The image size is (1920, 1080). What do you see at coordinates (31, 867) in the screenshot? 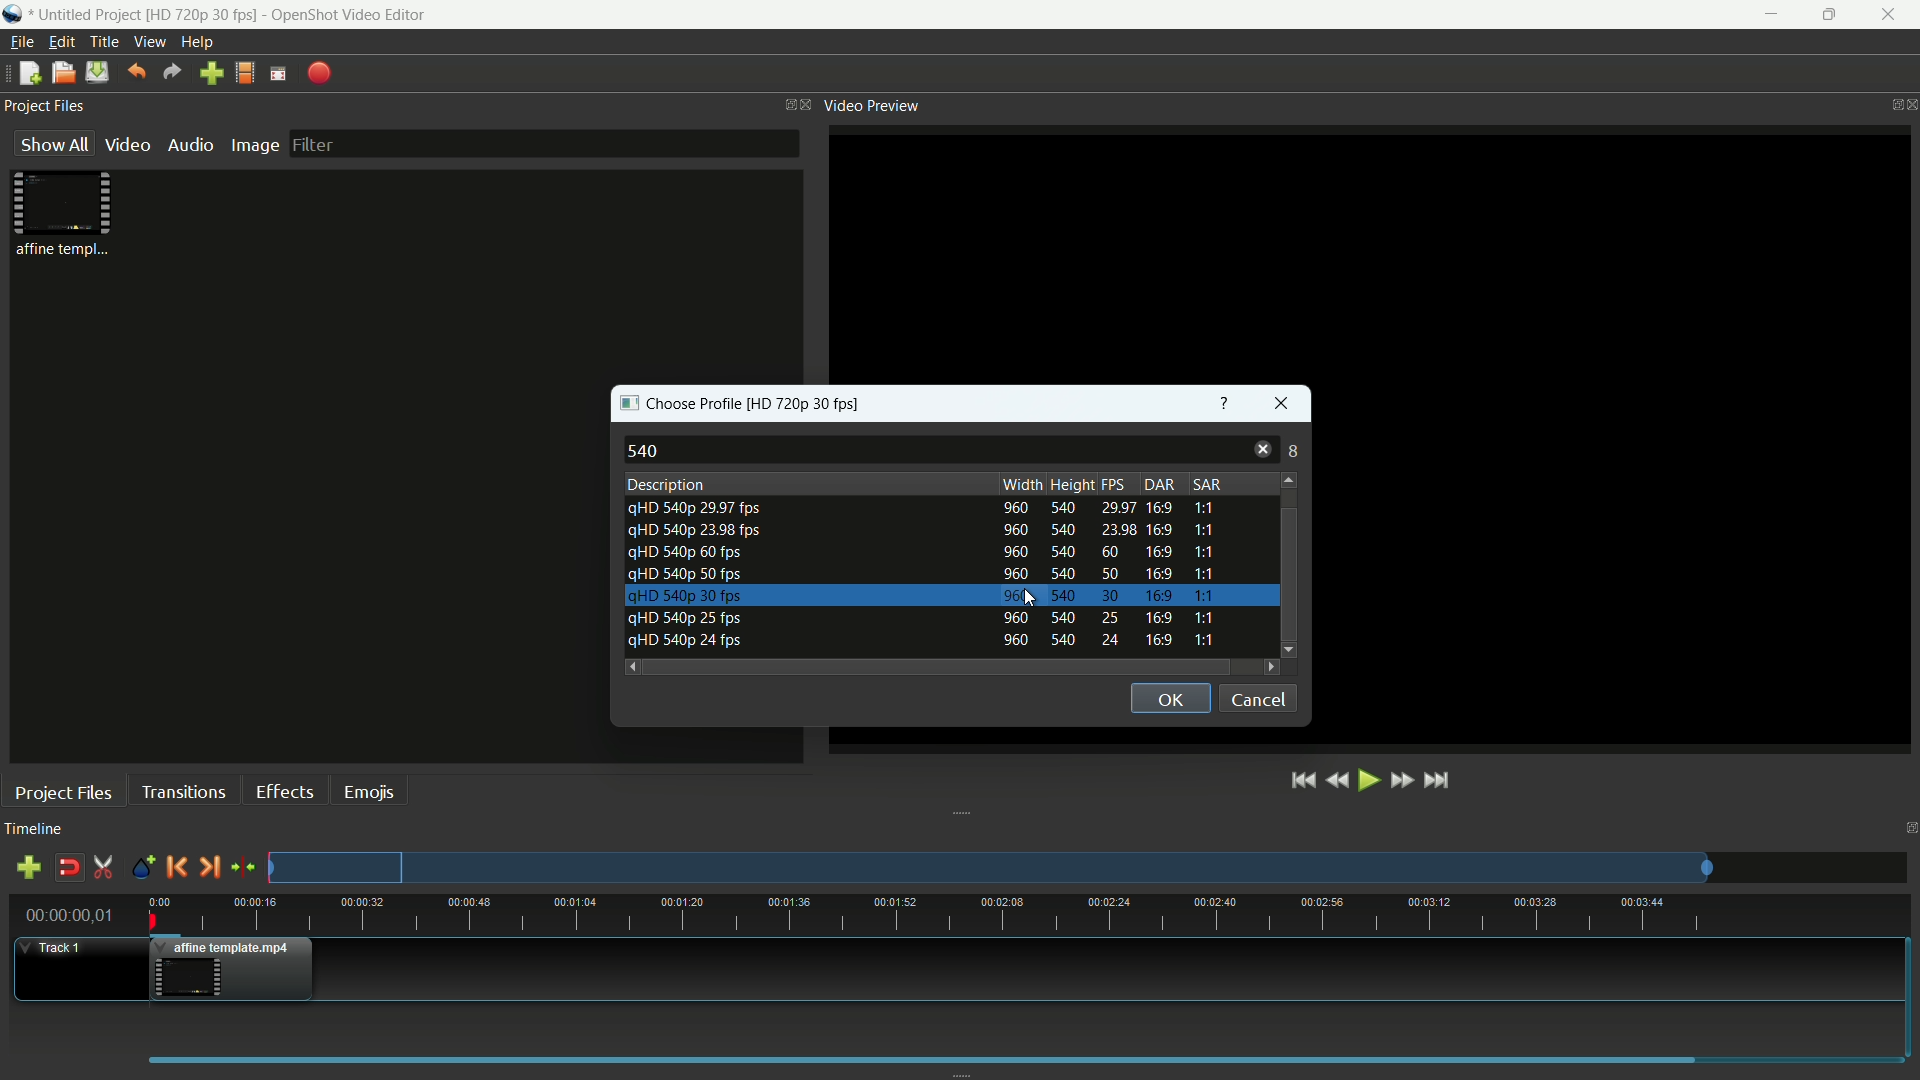
I see `add track` at bounding box center [31, 867].